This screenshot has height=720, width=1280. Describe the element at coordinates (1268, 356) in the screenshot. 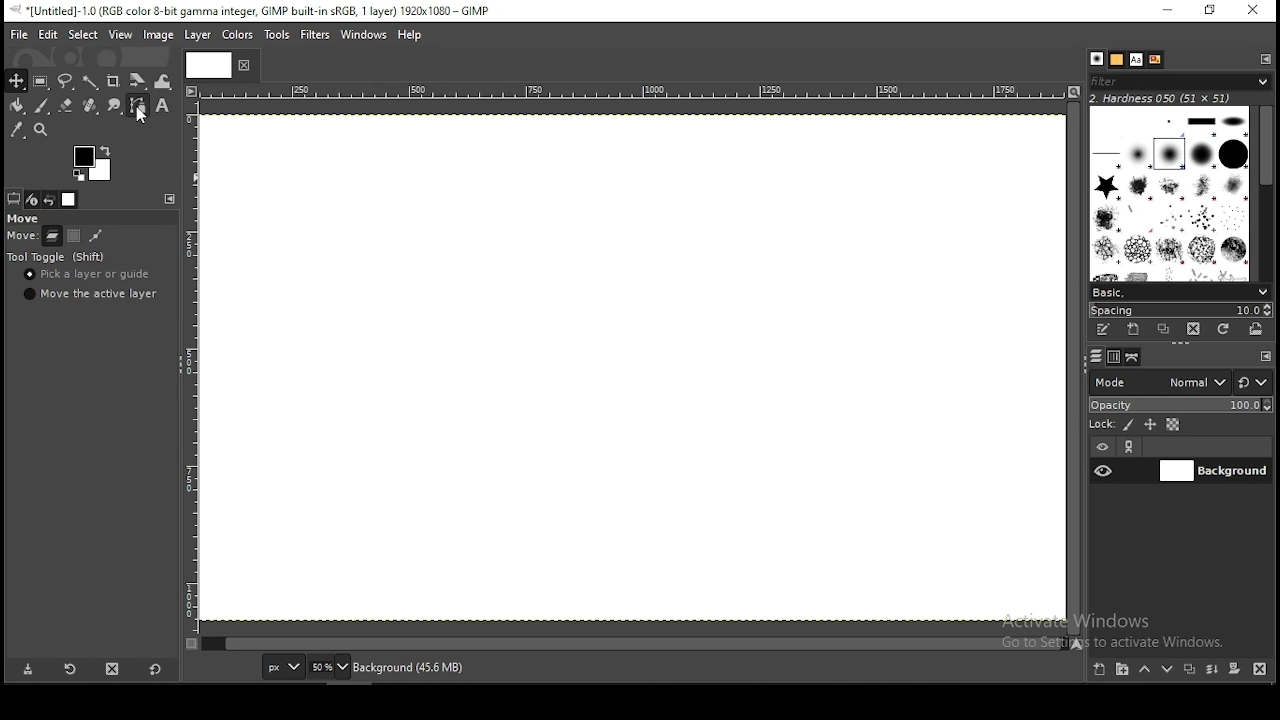

I see `configure this tab` at that location.